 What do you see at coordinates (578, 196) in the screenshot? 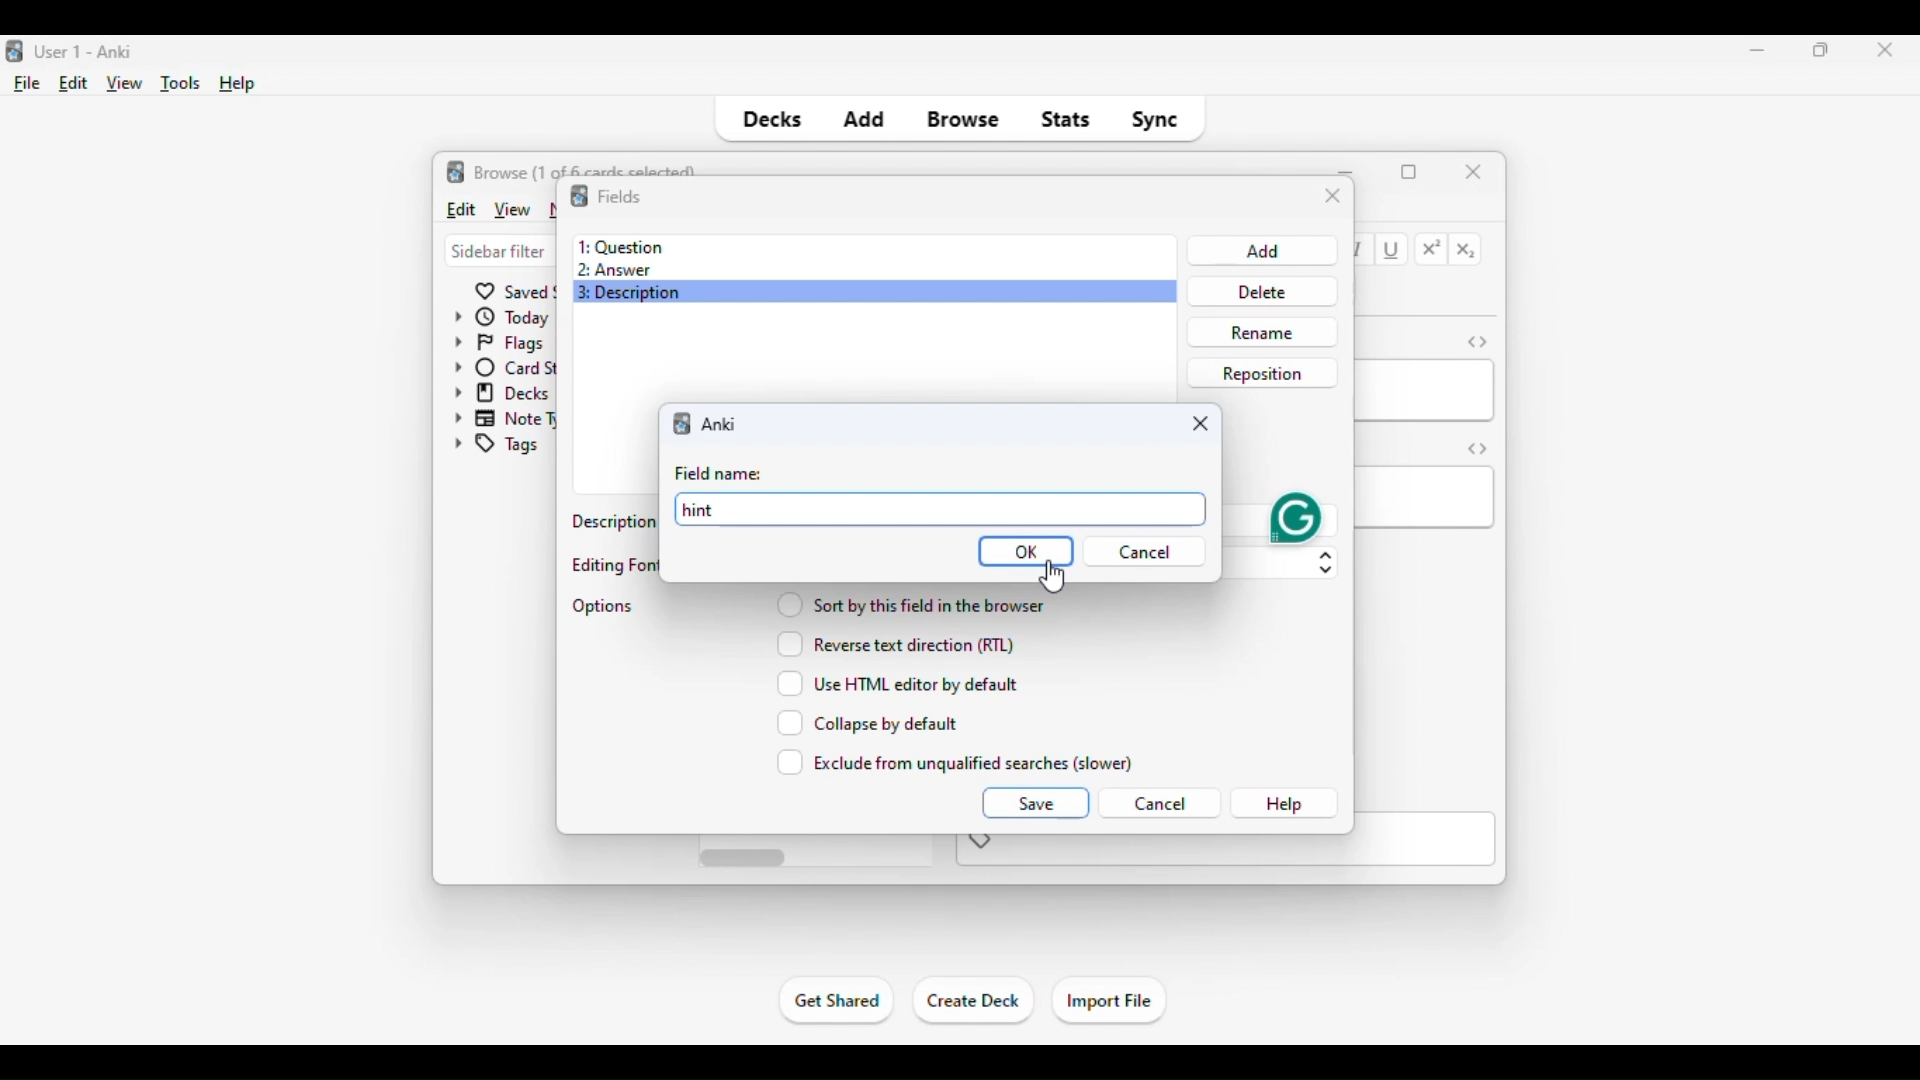
I see `logo` at bounding box center [578, 196].